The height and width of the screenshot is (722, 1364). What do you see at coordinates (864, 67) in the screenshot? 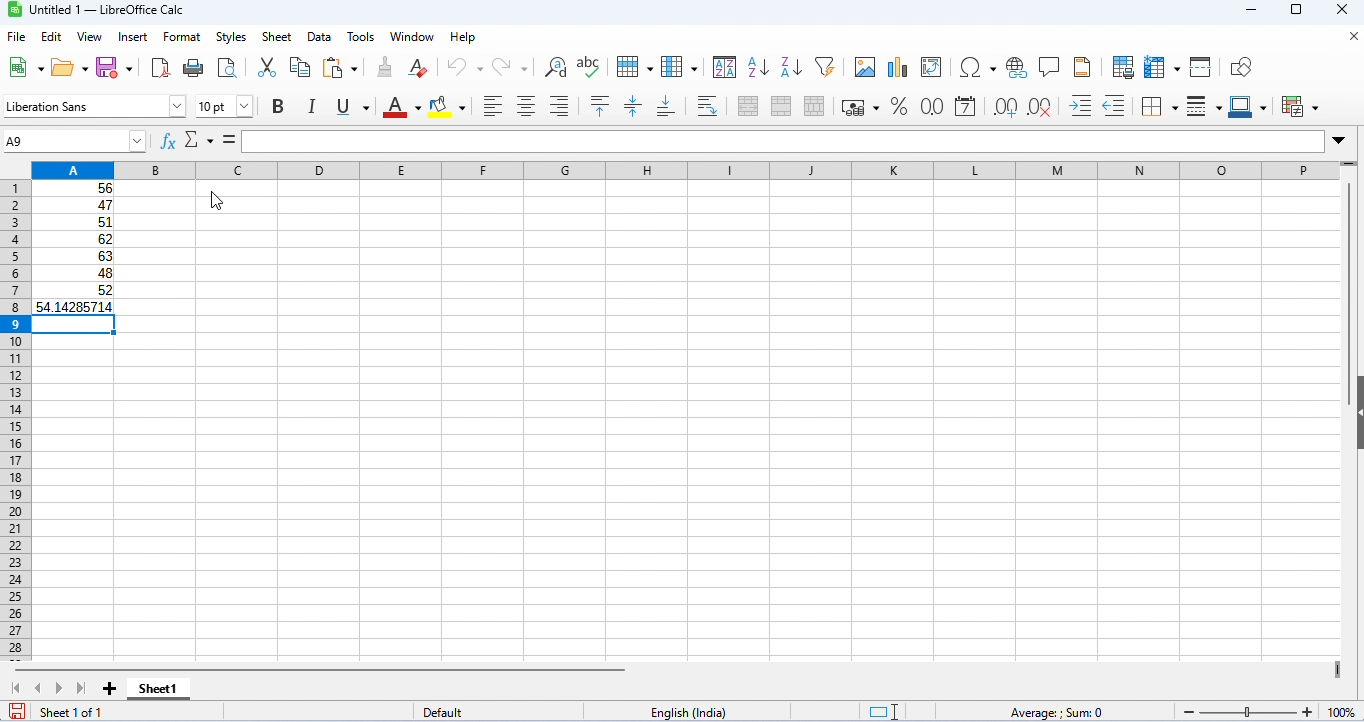
I see `insert image` at bounding box center [864, 67].